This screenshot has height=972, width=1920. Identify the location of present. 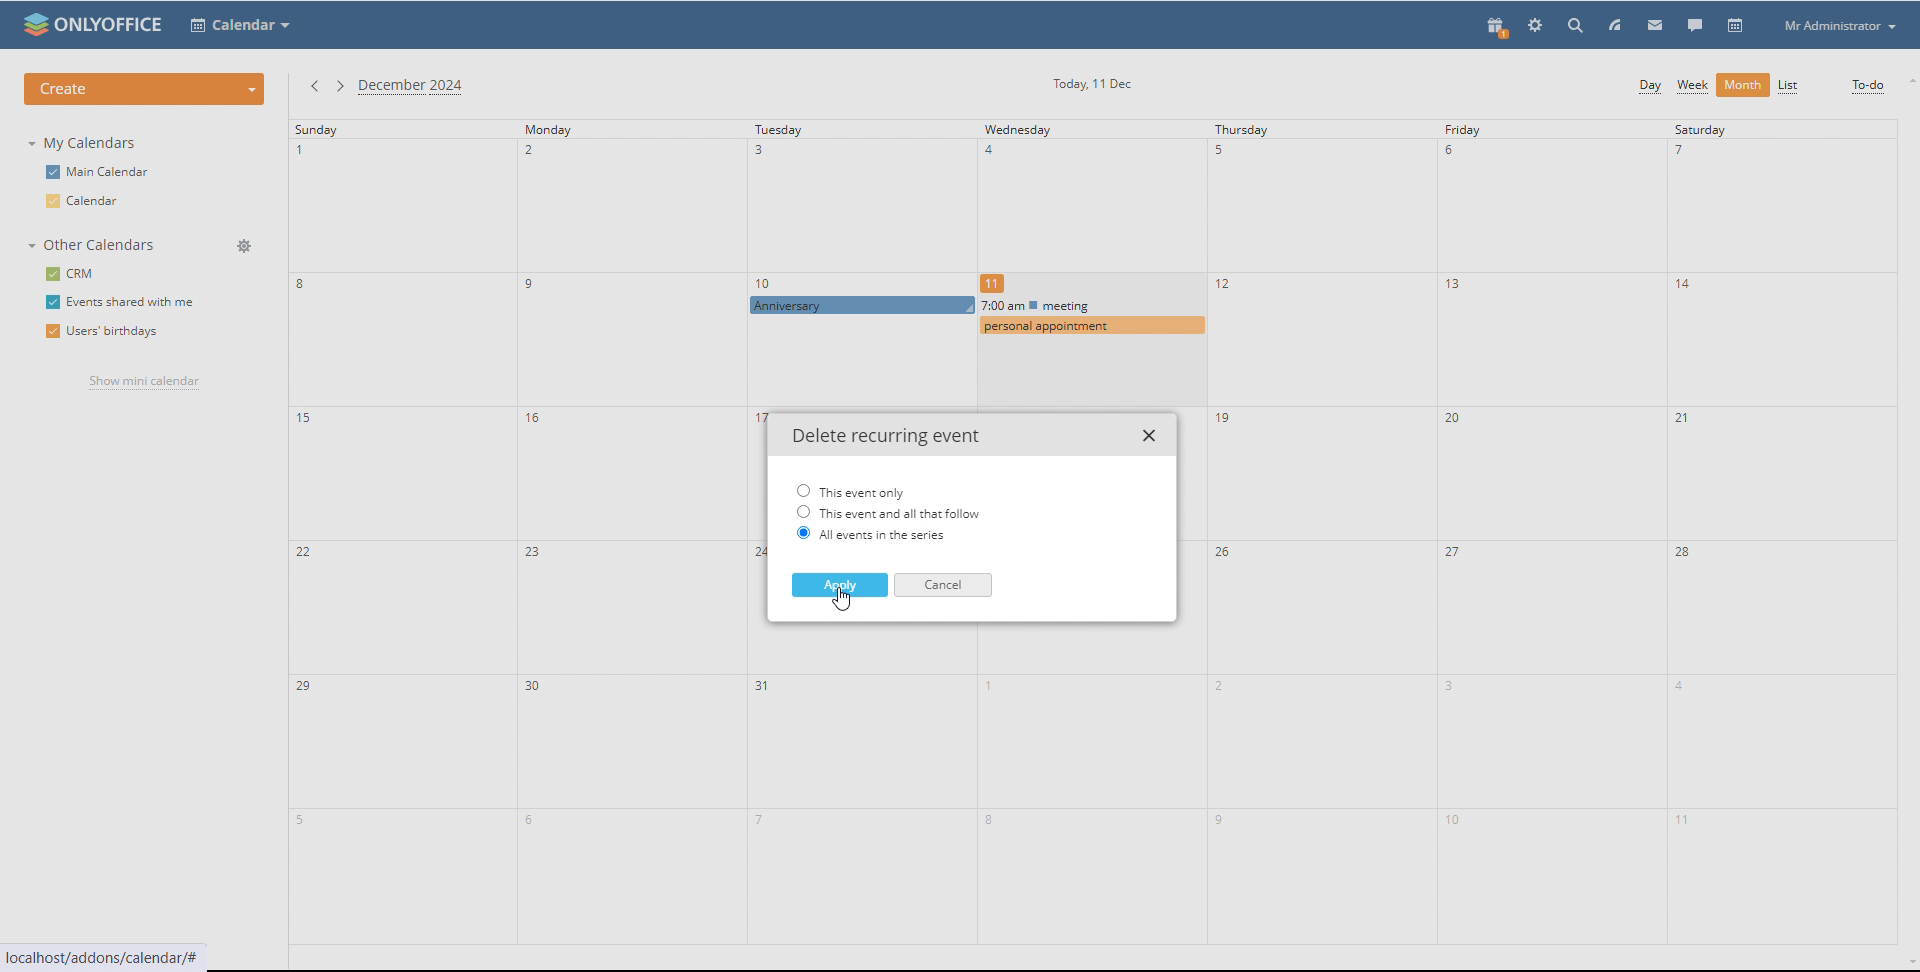
(1498, 29).